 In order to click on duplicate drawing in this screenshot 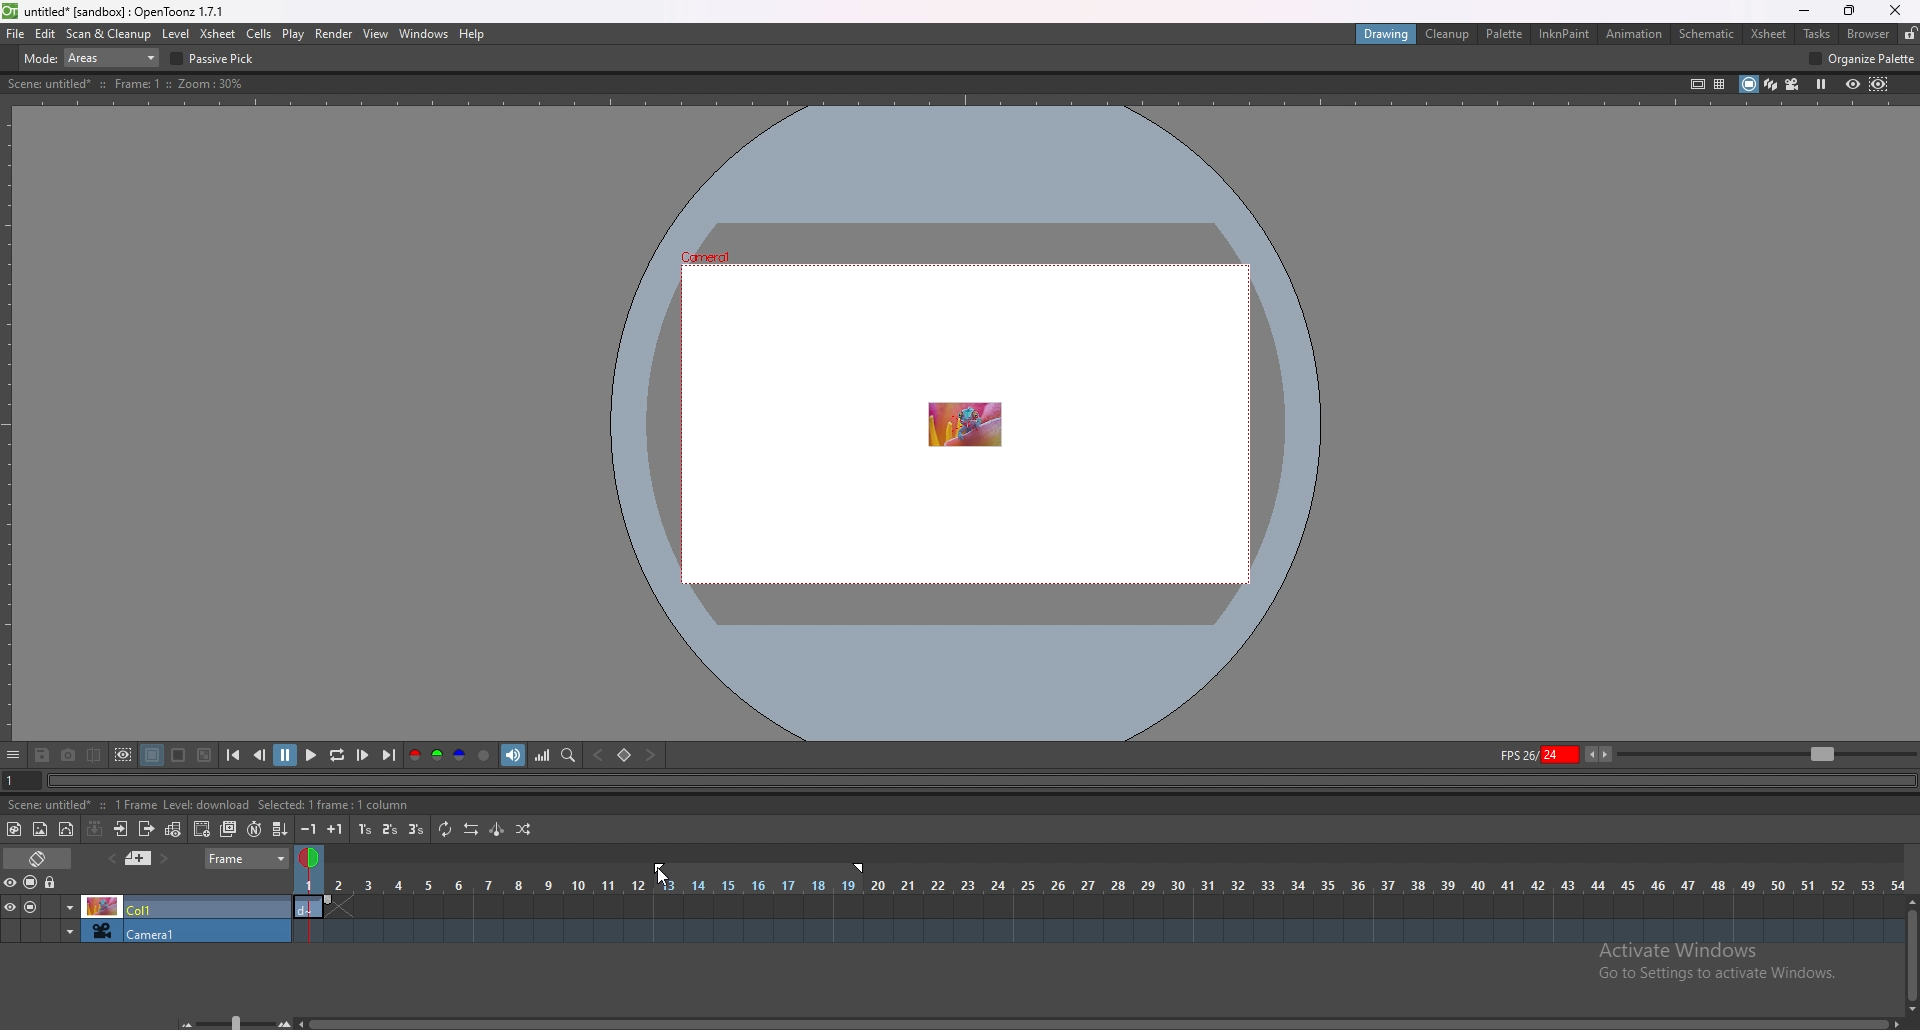, I will do `click(229, 829)`.